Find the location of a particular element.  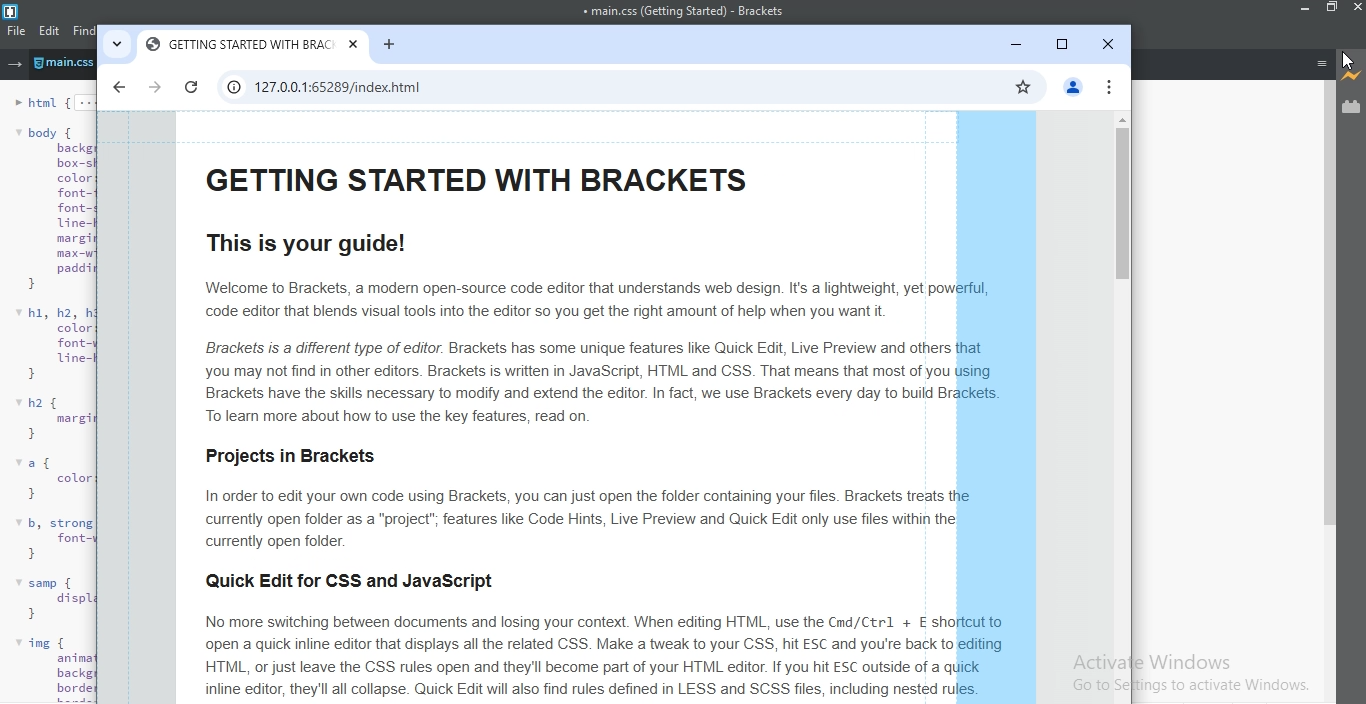

Welcome to Brackets, a modern open-source code editor that understands web design. It's a lightweight, yet pocode editor that blends visual tools into the editor so you get the right amount of help when you want it. is located at coordinates (605, 297).